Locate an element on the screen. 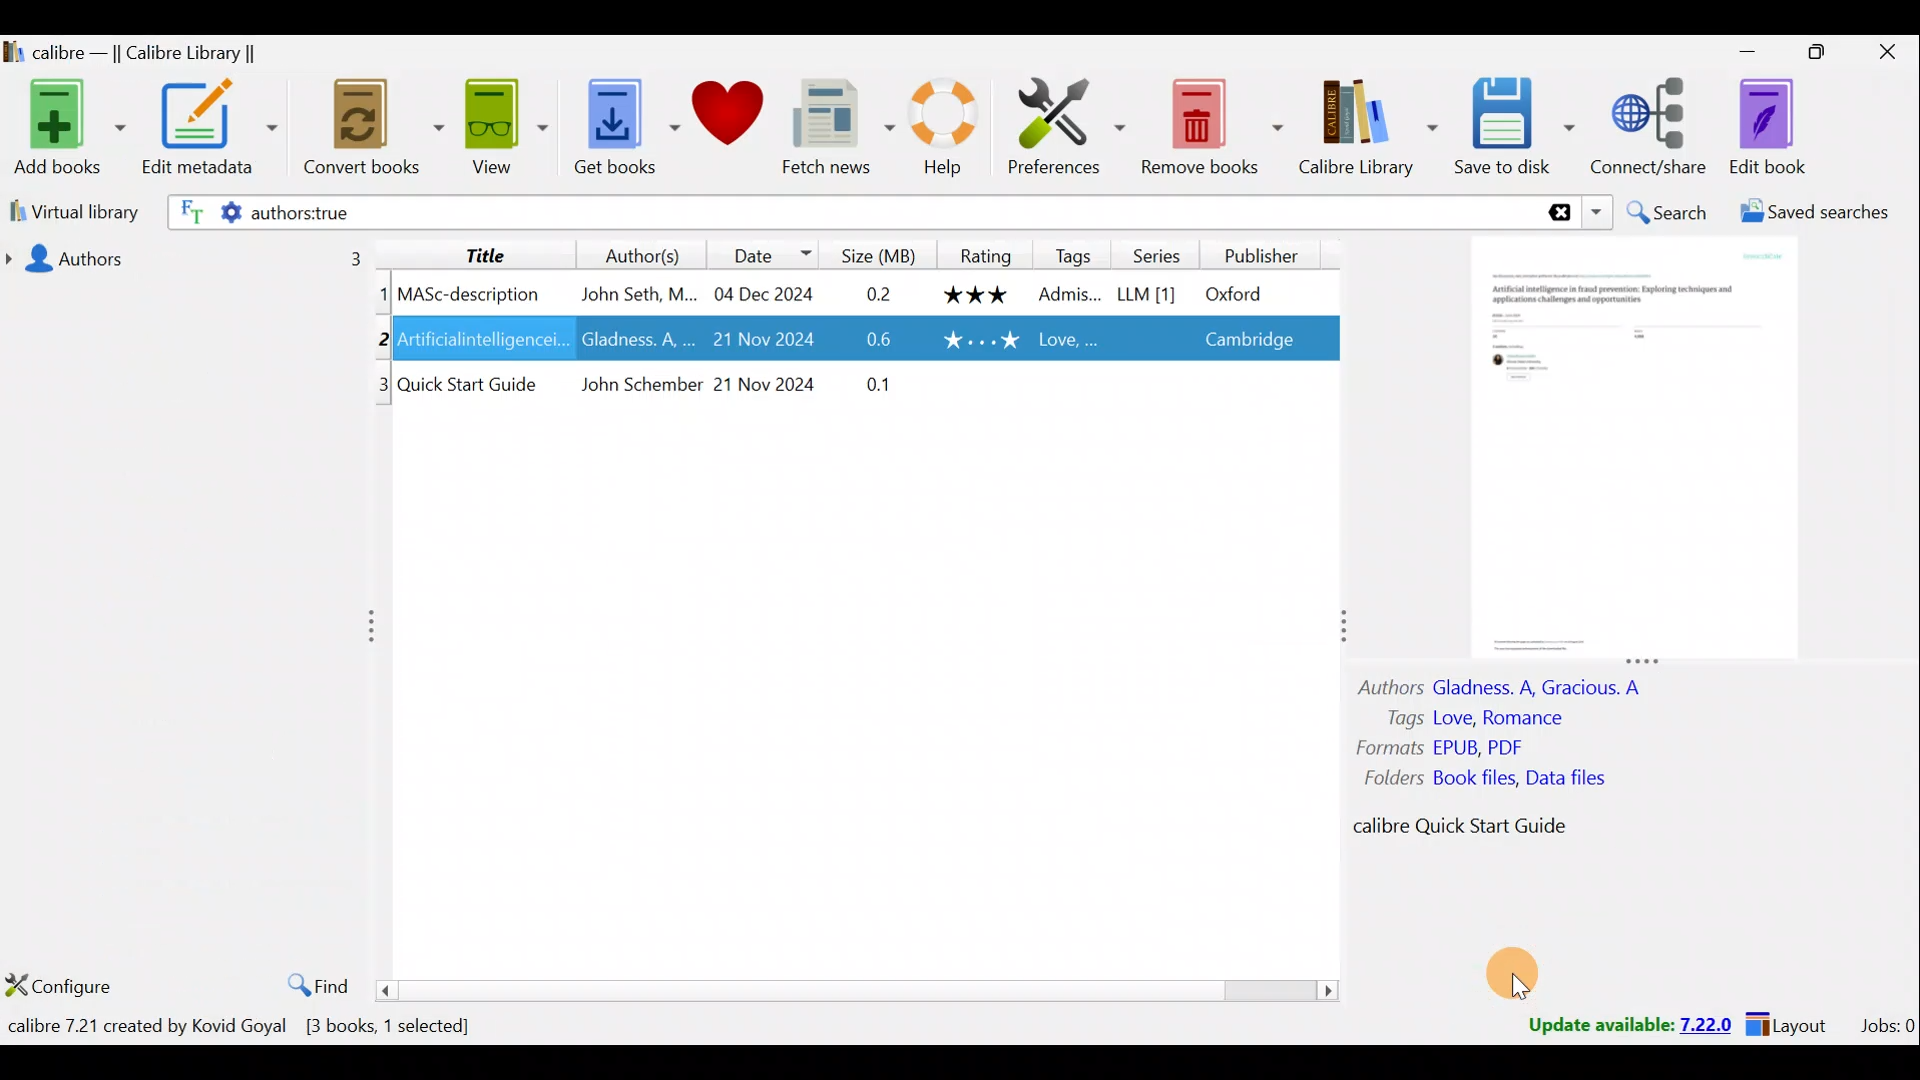 The width and height of the screenshot is (1920, 1080). Size is located at coordinates (878, 252).